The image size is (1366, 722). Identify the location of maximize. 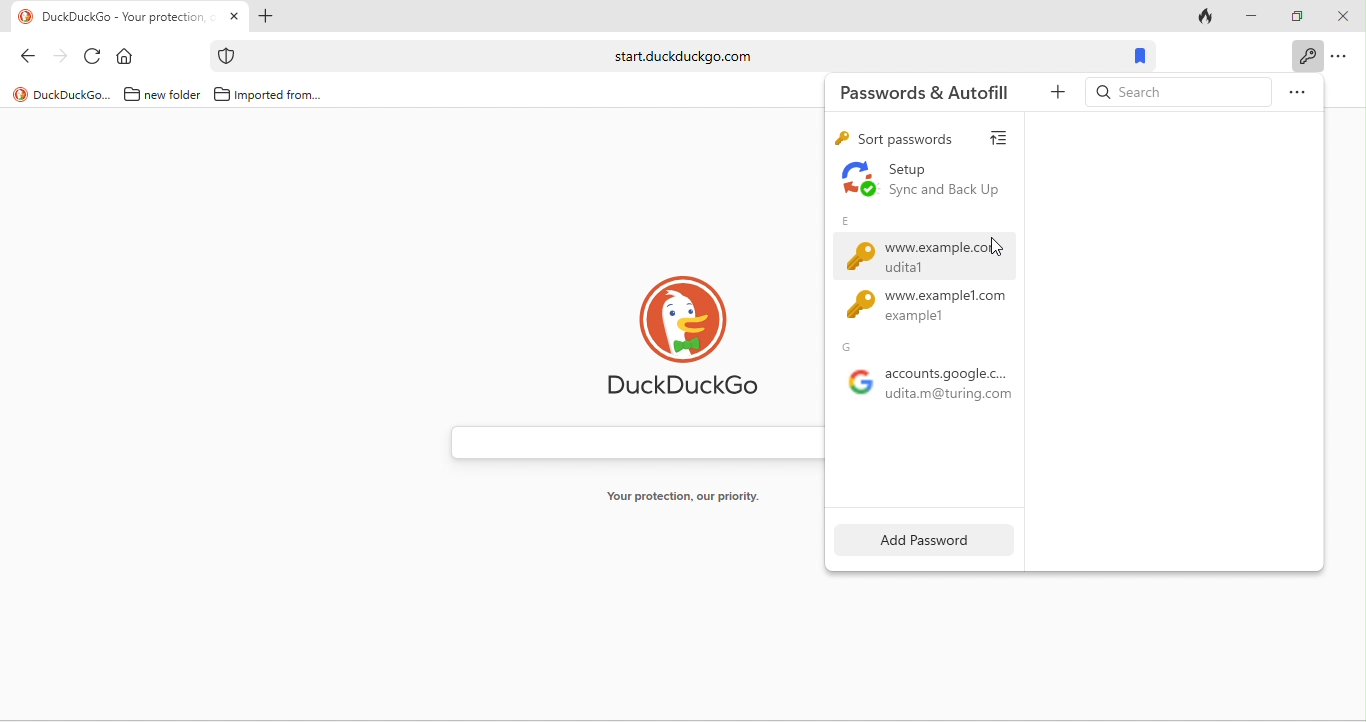
(1299, 14).